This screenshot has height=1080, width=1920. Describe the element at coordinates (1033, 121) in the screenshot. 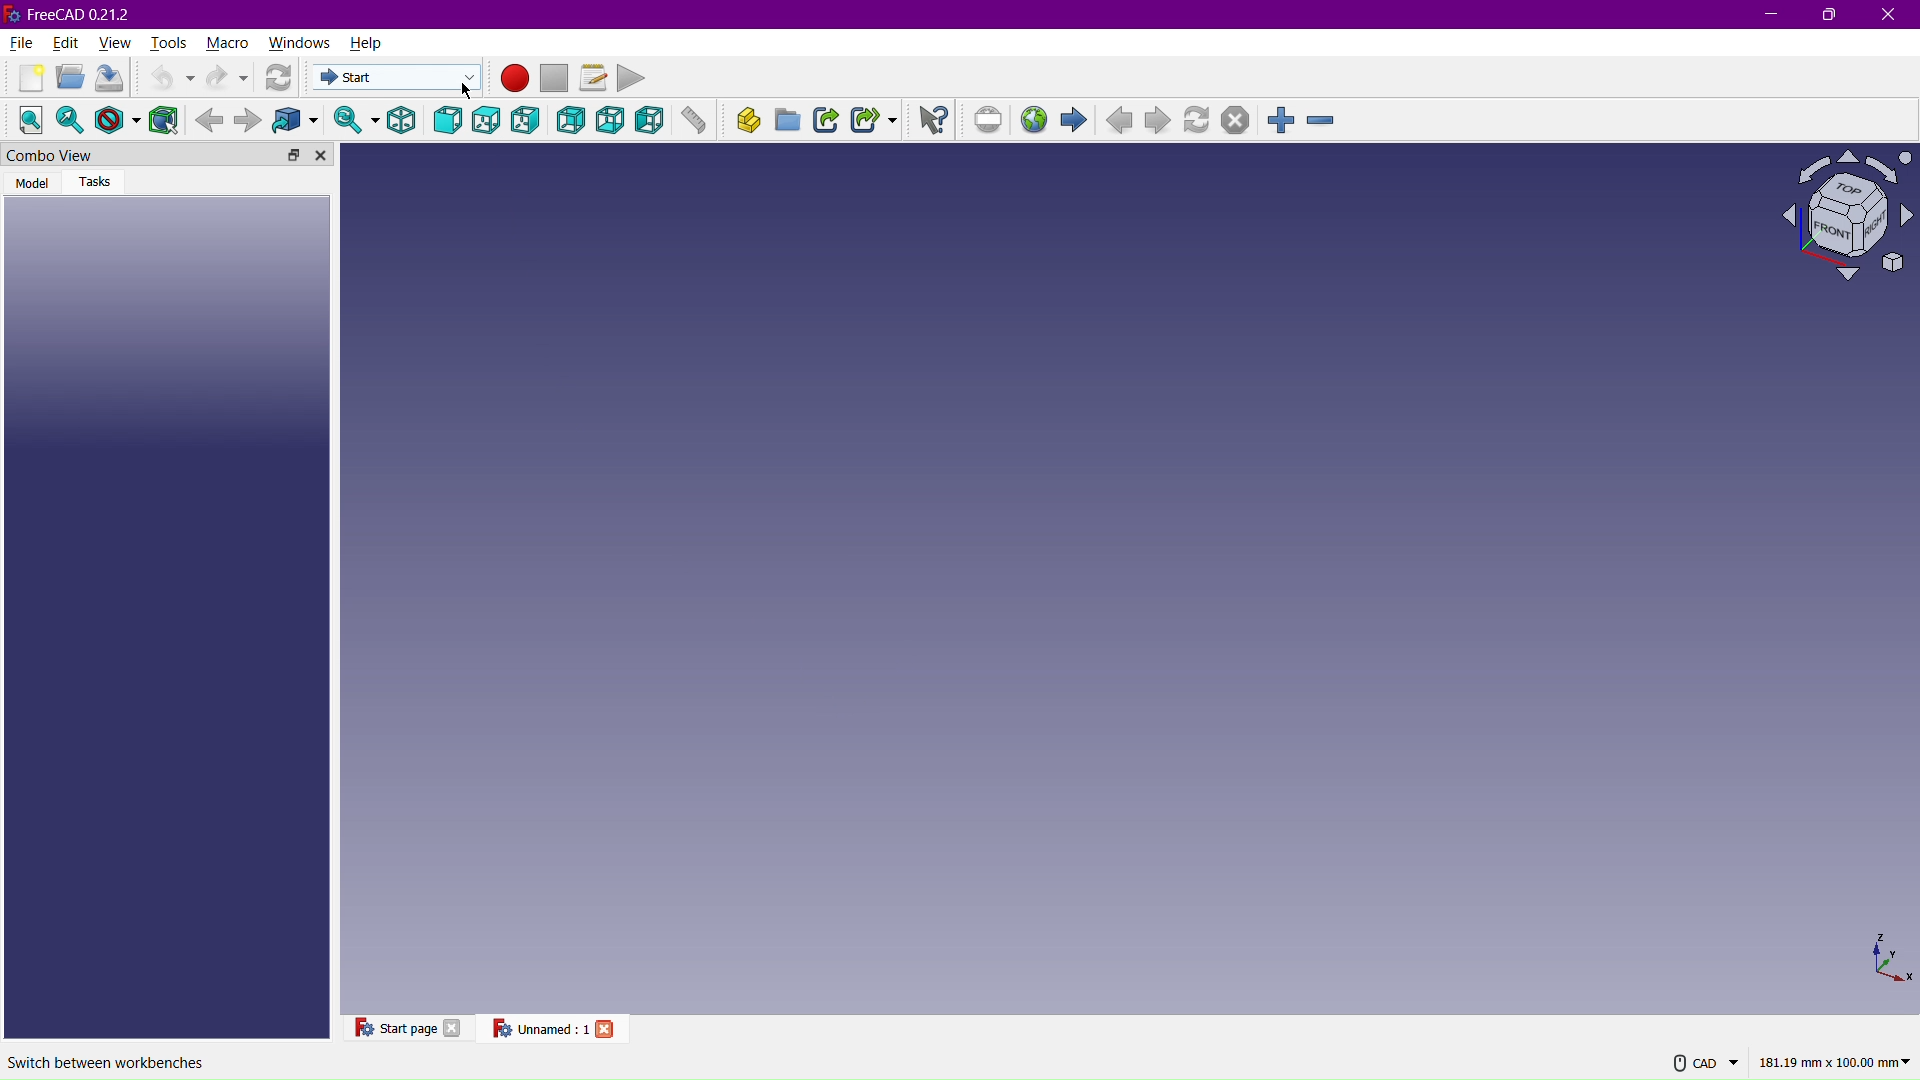

I see `Open website` at that location.